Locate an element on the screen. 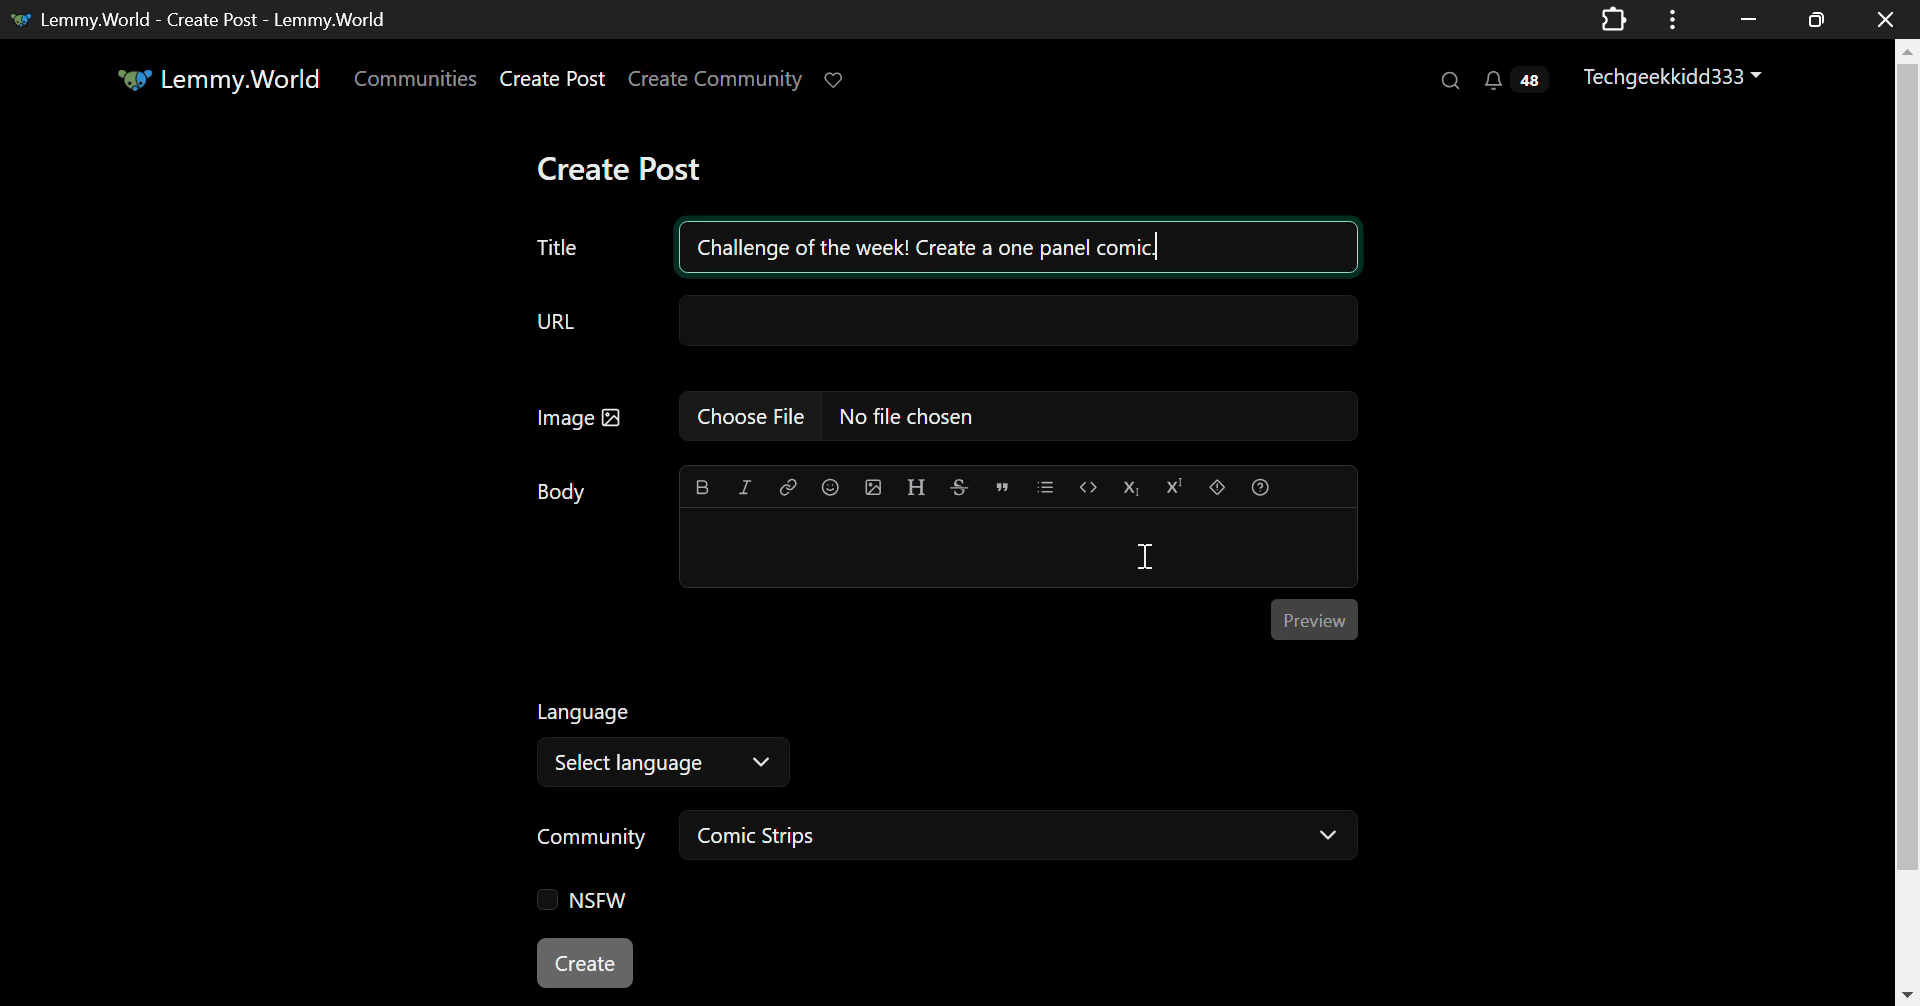 This screenshot has height=1006, width=1920. Restore Down is located at coordinates (1748, 17).